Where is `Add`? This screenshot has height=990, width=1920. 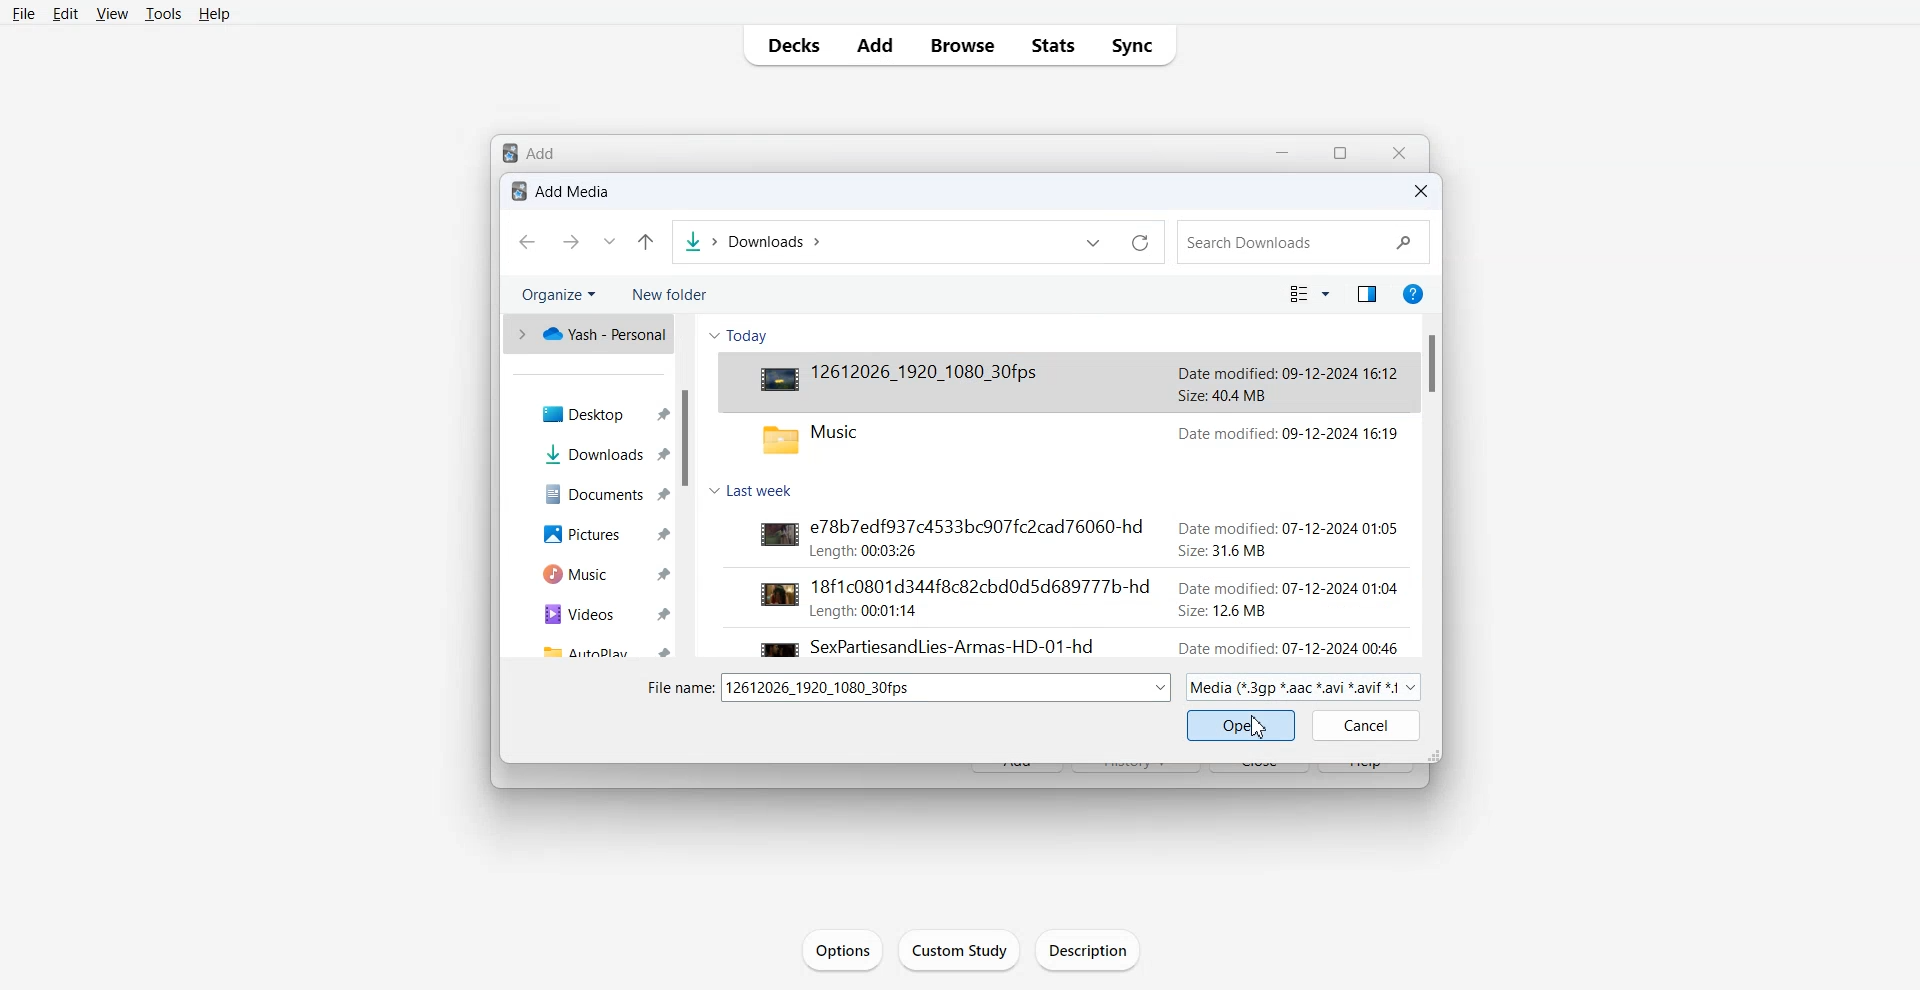 Add is located at coordinates (550, 155).